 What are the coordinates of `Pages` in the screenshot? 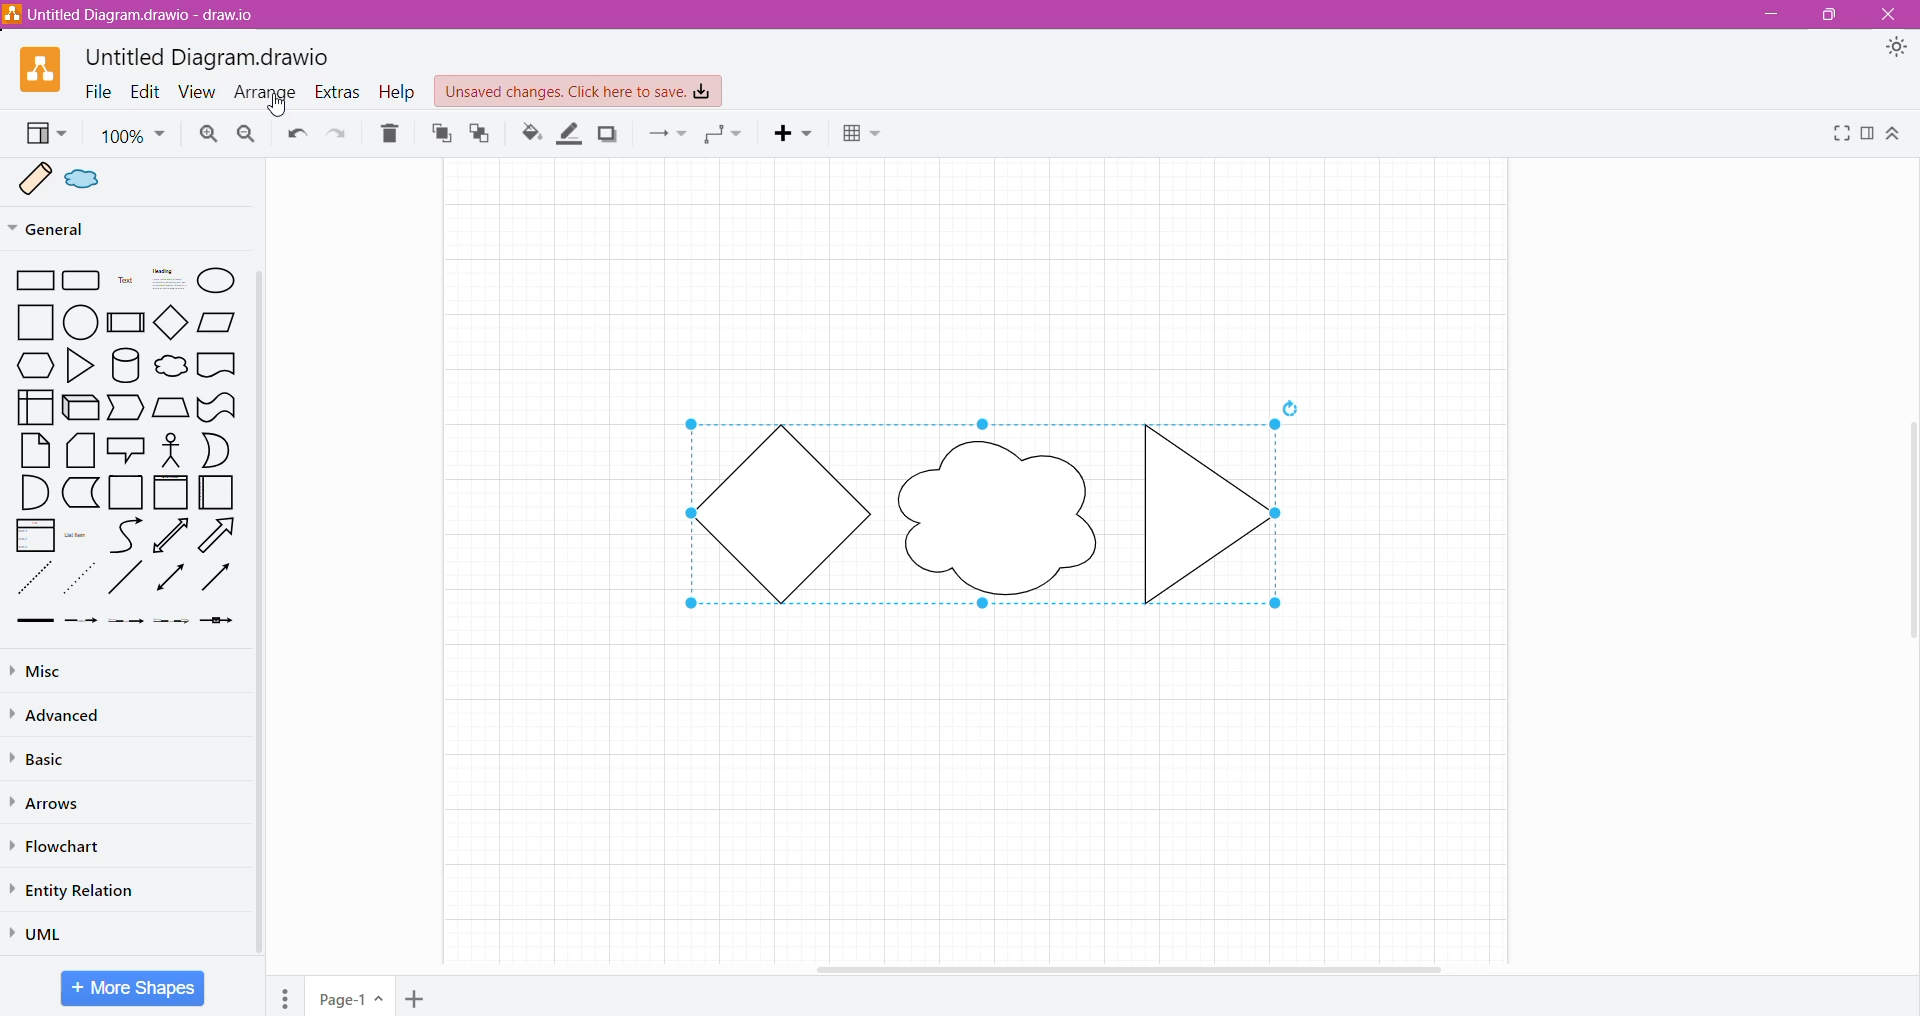 It's located at (280, 995).